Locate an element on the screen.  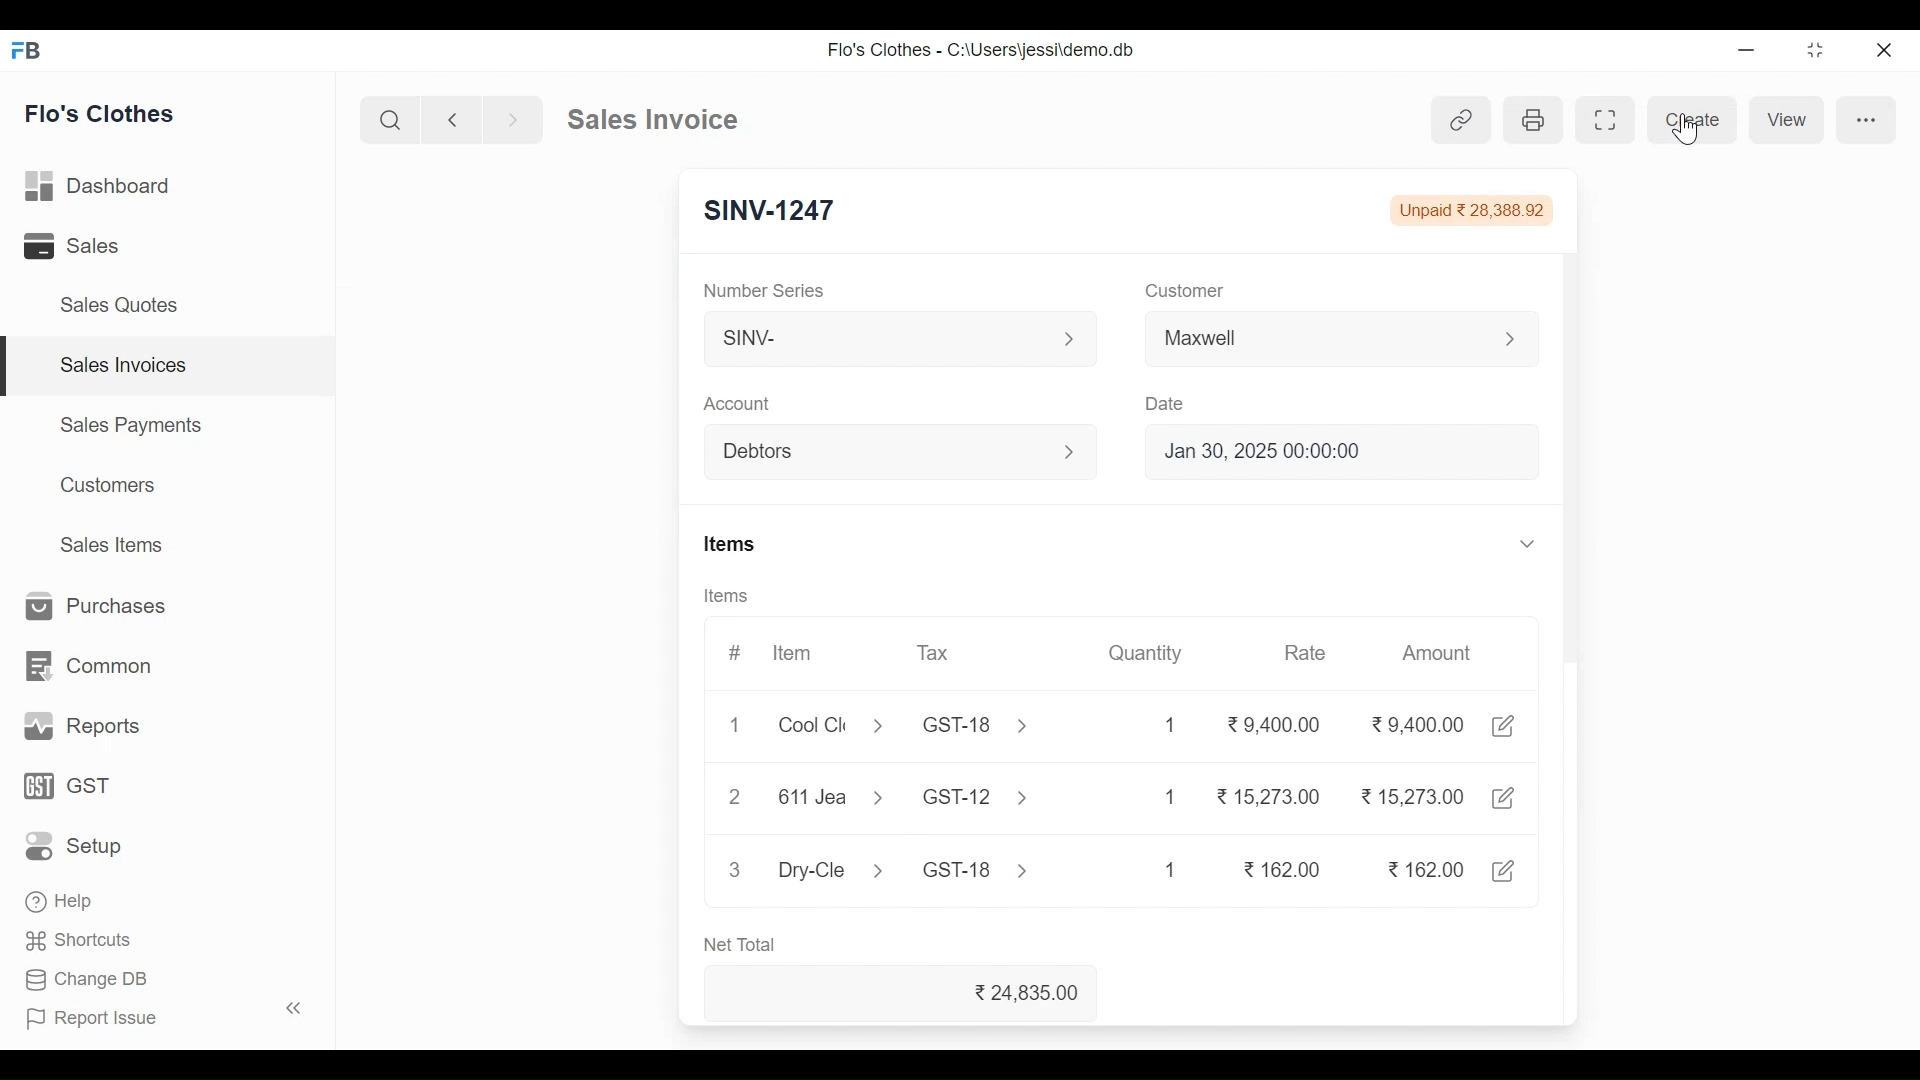
162.00 is located at coordinates (1285, 869).